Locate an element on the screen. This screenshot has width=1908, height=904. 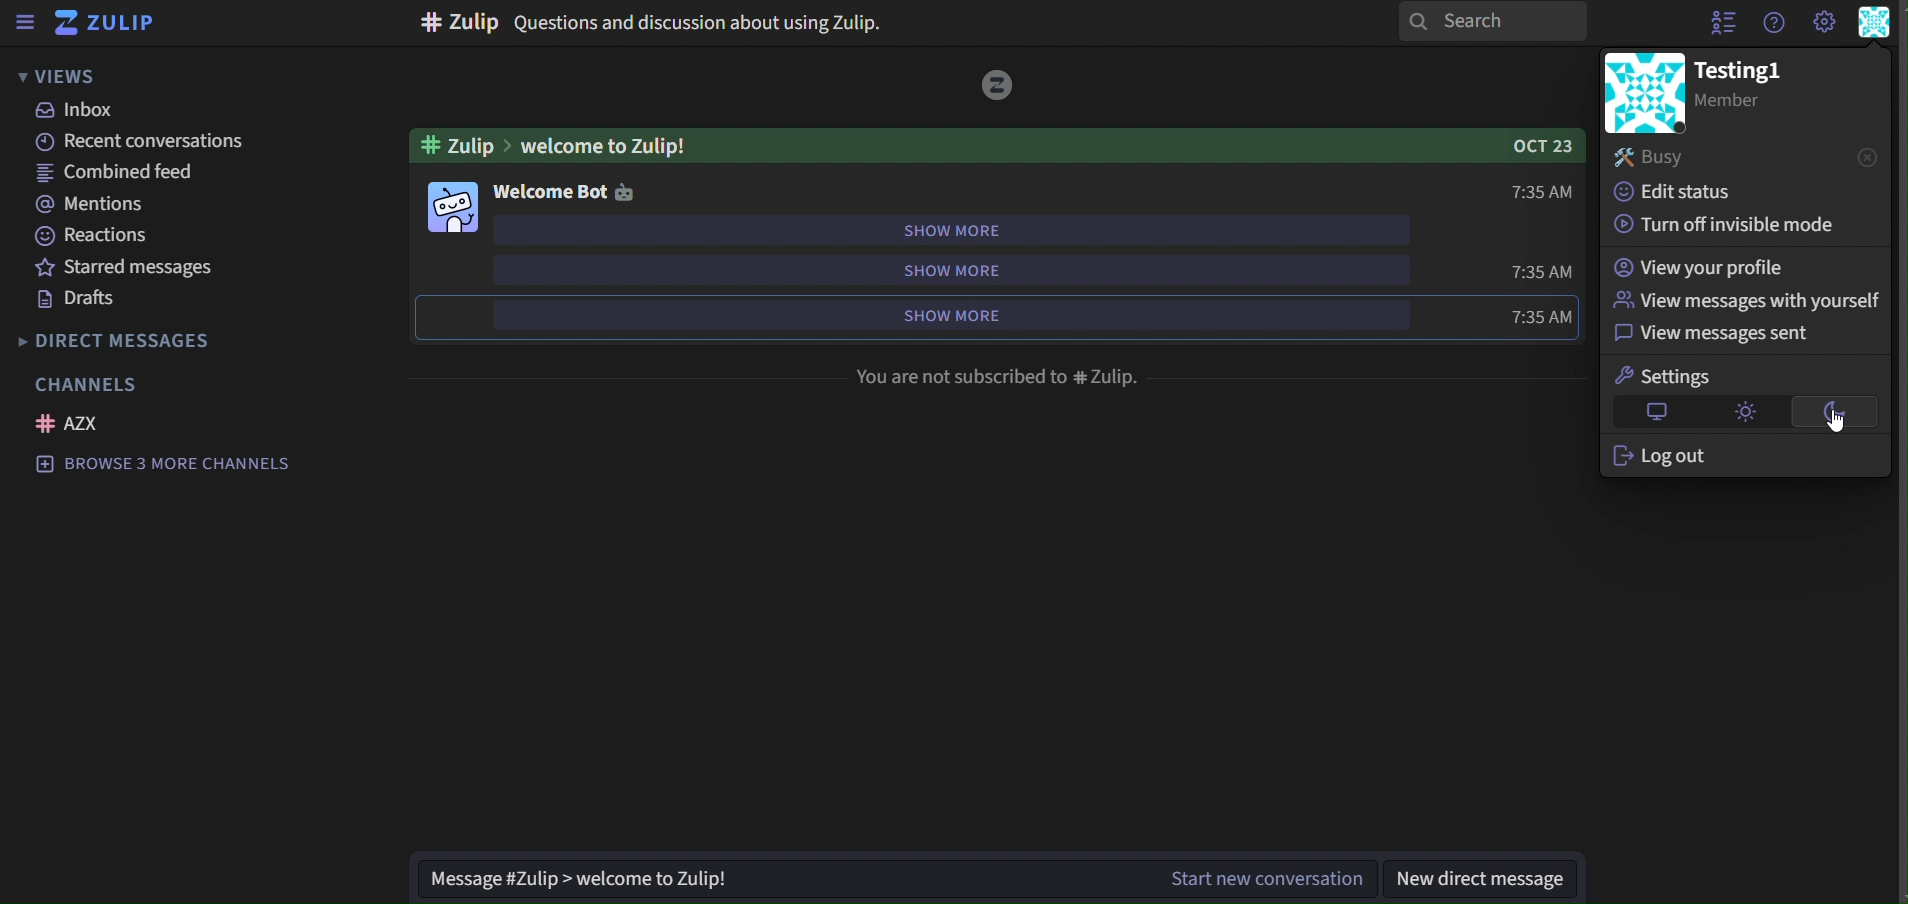
view your profile is located at coordinates (1706, 266).